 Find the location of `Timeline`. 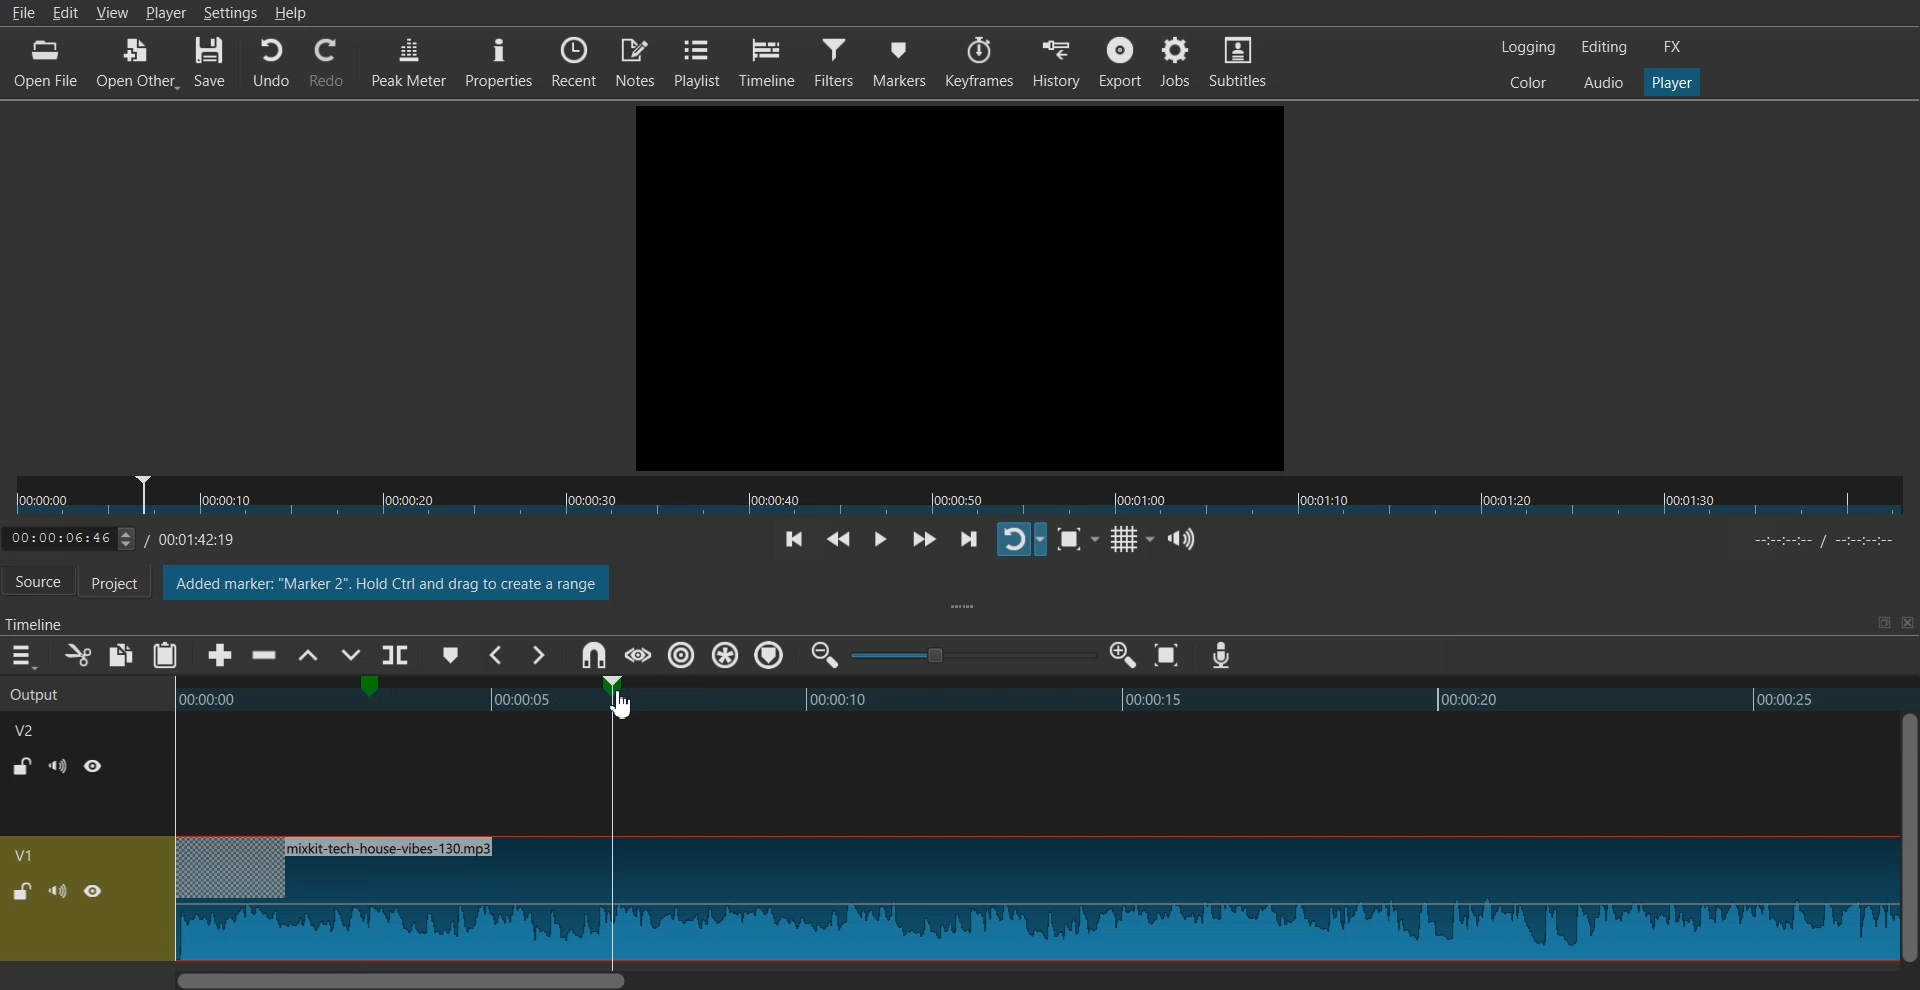

Timeline is located at coordinates (136, 535).